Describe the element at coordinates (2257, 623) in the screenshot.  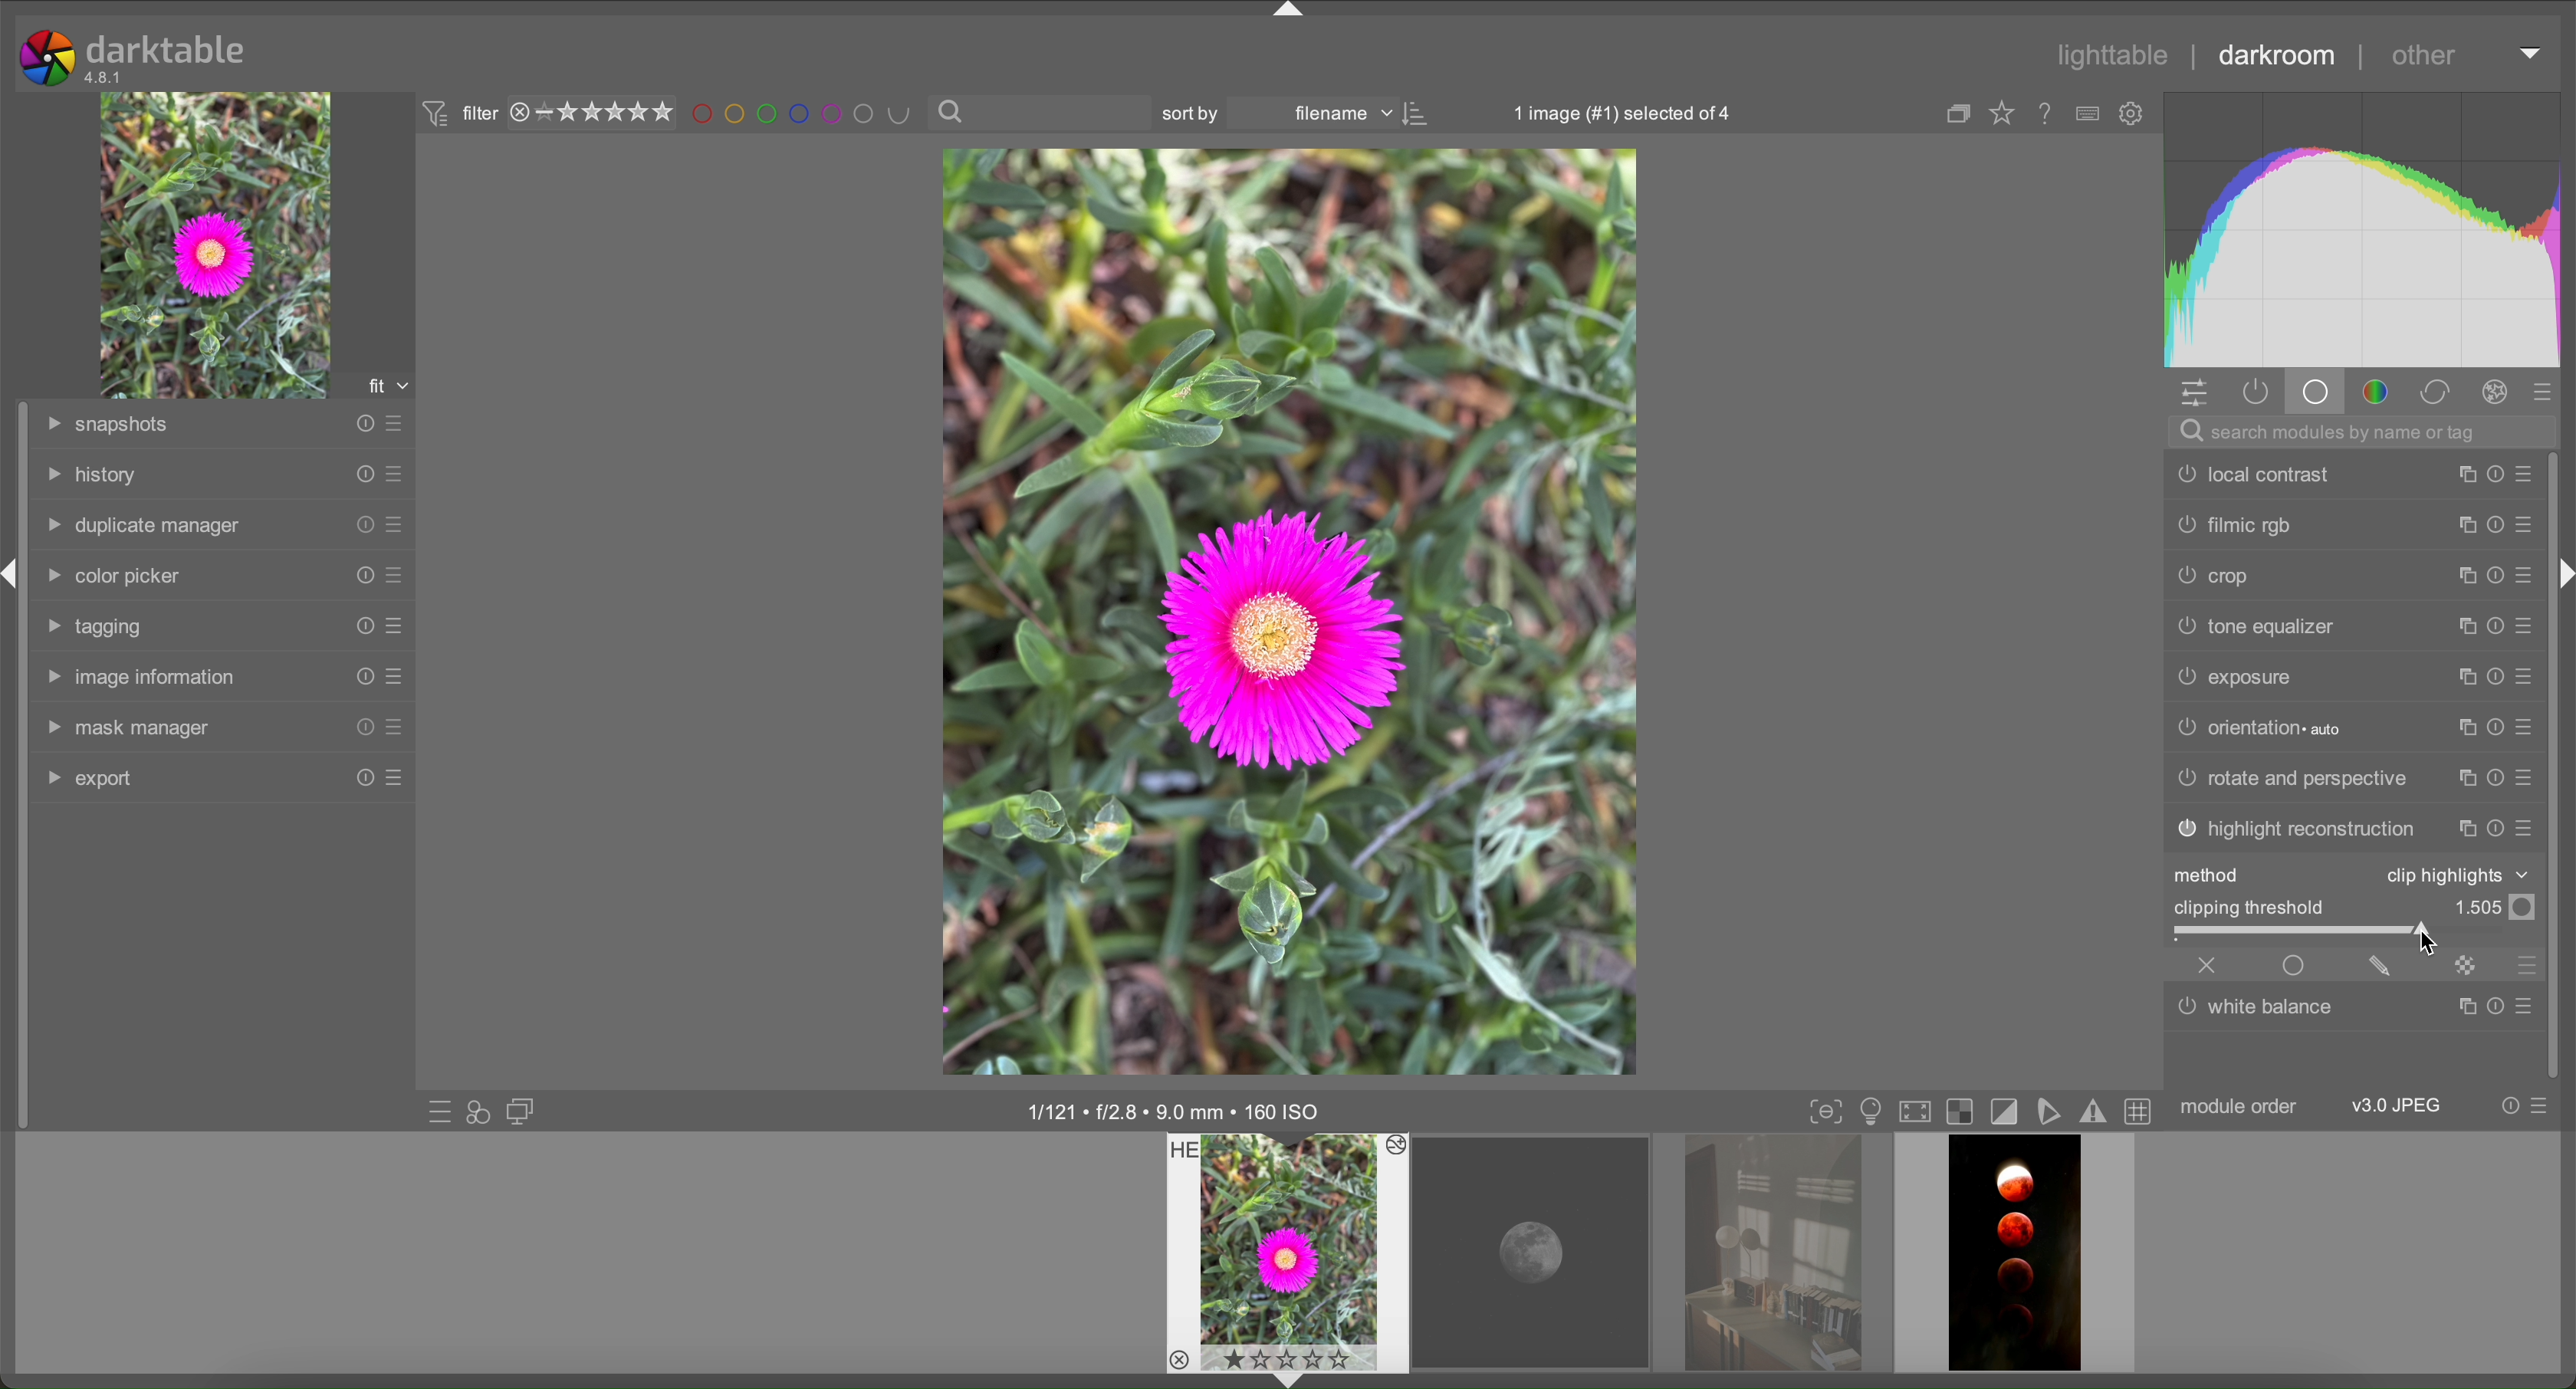
I see `tone equalizer` at that location.